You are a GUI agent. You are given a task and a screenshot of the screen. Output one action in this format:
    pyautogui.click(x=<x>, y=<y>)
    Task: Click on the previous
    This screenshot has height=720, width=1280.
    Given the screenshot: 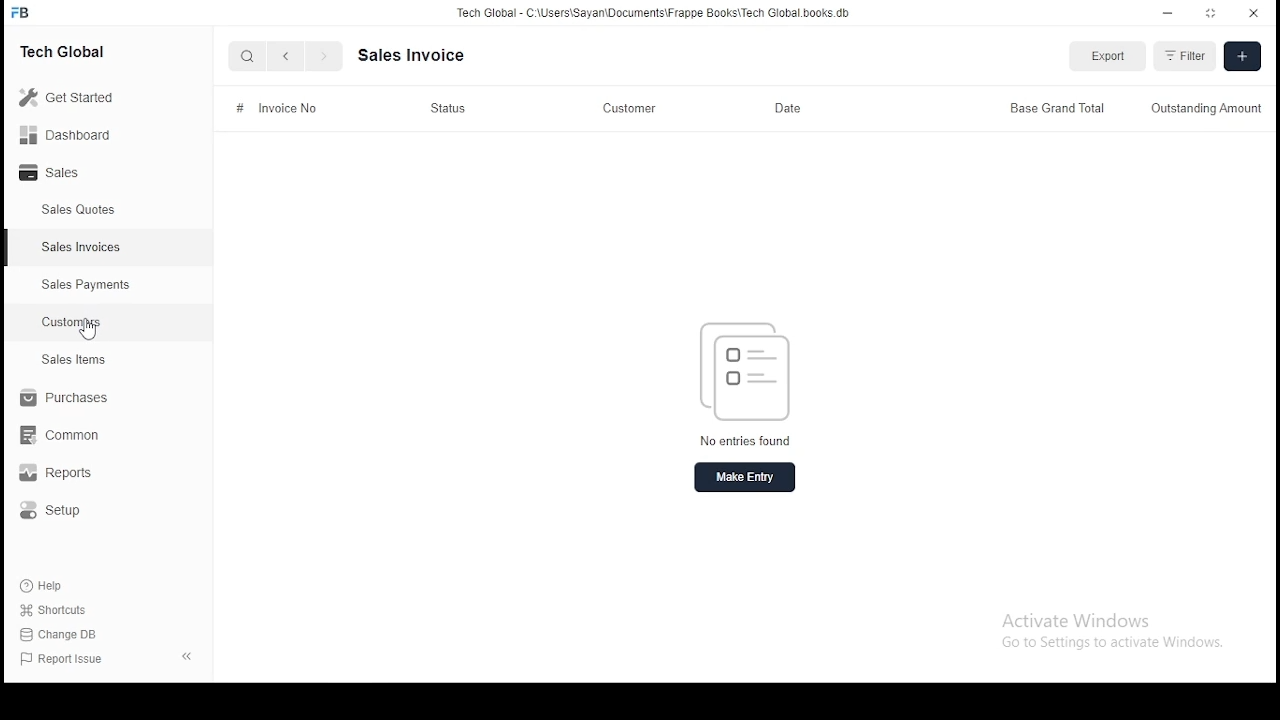 What is the action you would take?
    pyautogui.click(x=286, y=56)
    